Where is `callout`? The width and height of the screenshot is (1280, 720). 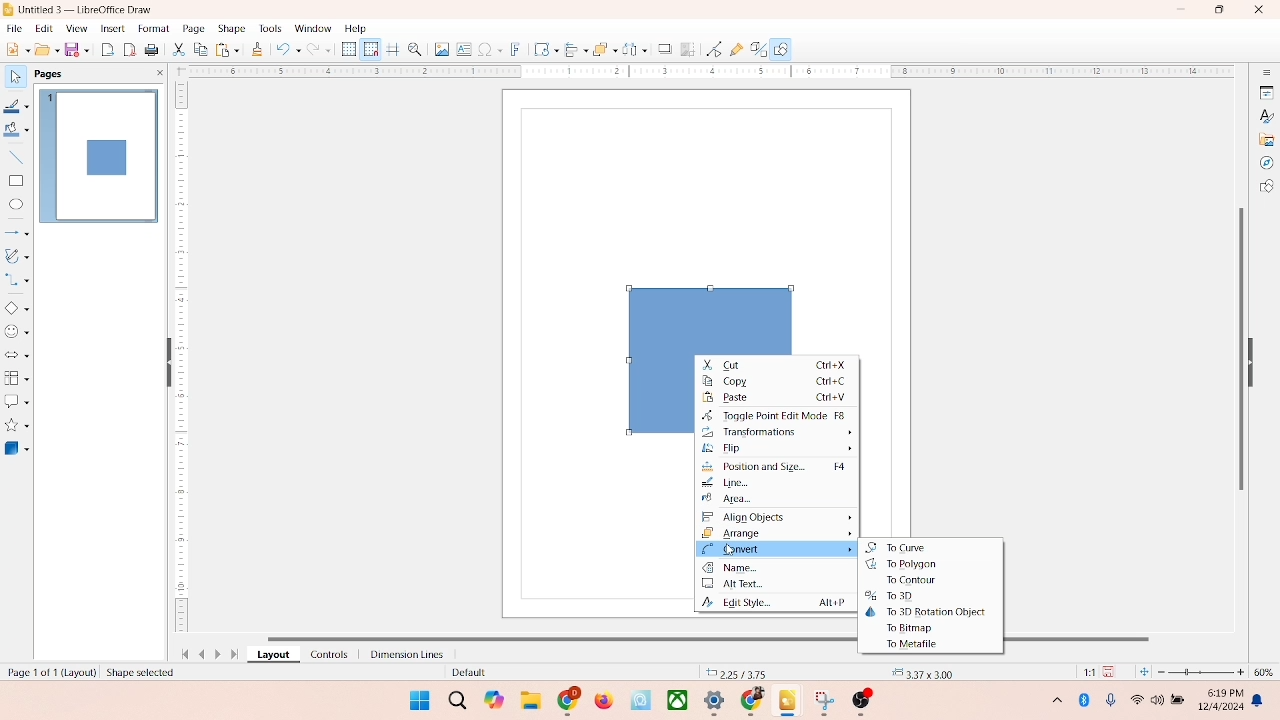
callout is located at coordinates (16, 401).